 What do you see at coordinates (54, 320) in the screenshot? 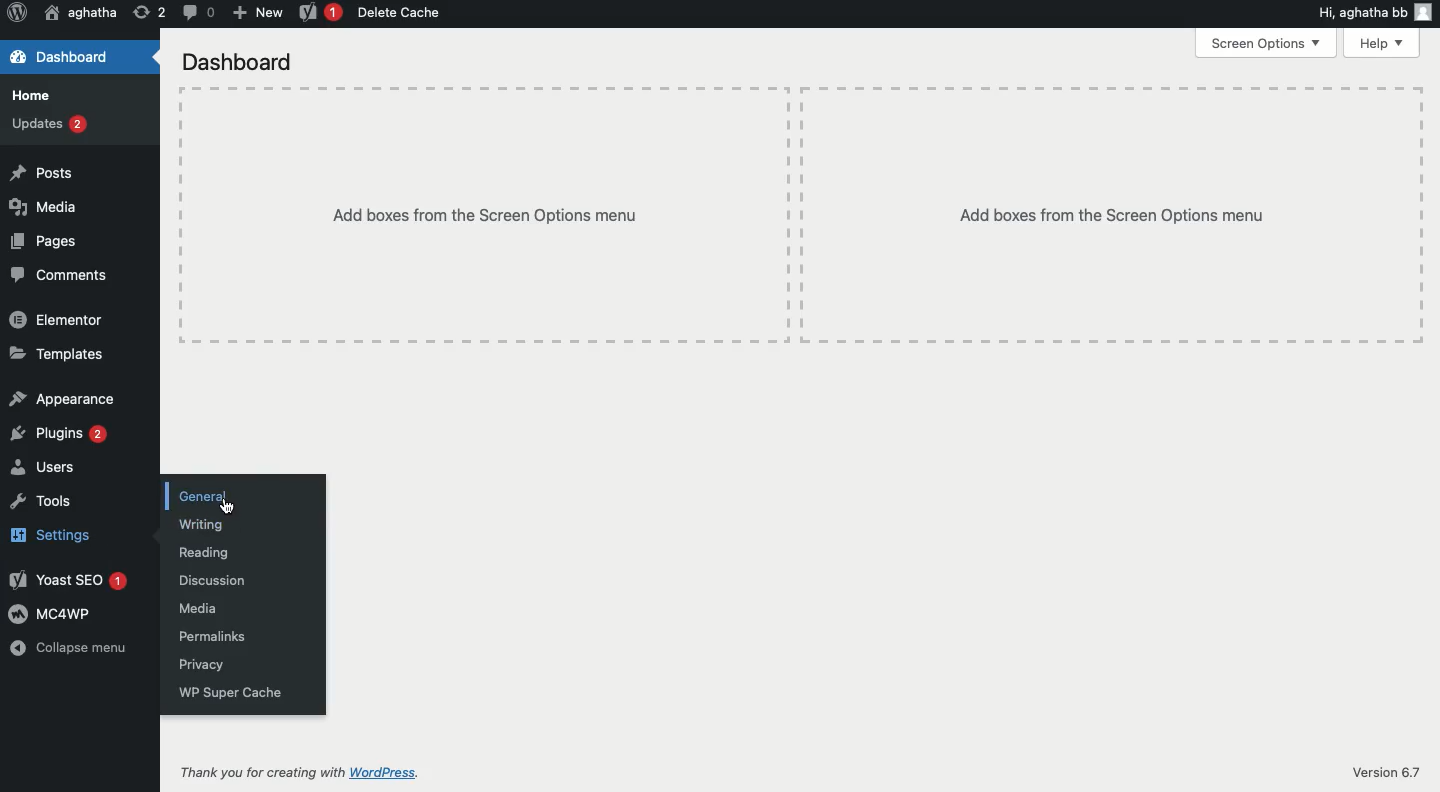
I see `Elementor` at bounding box center [54, 320].